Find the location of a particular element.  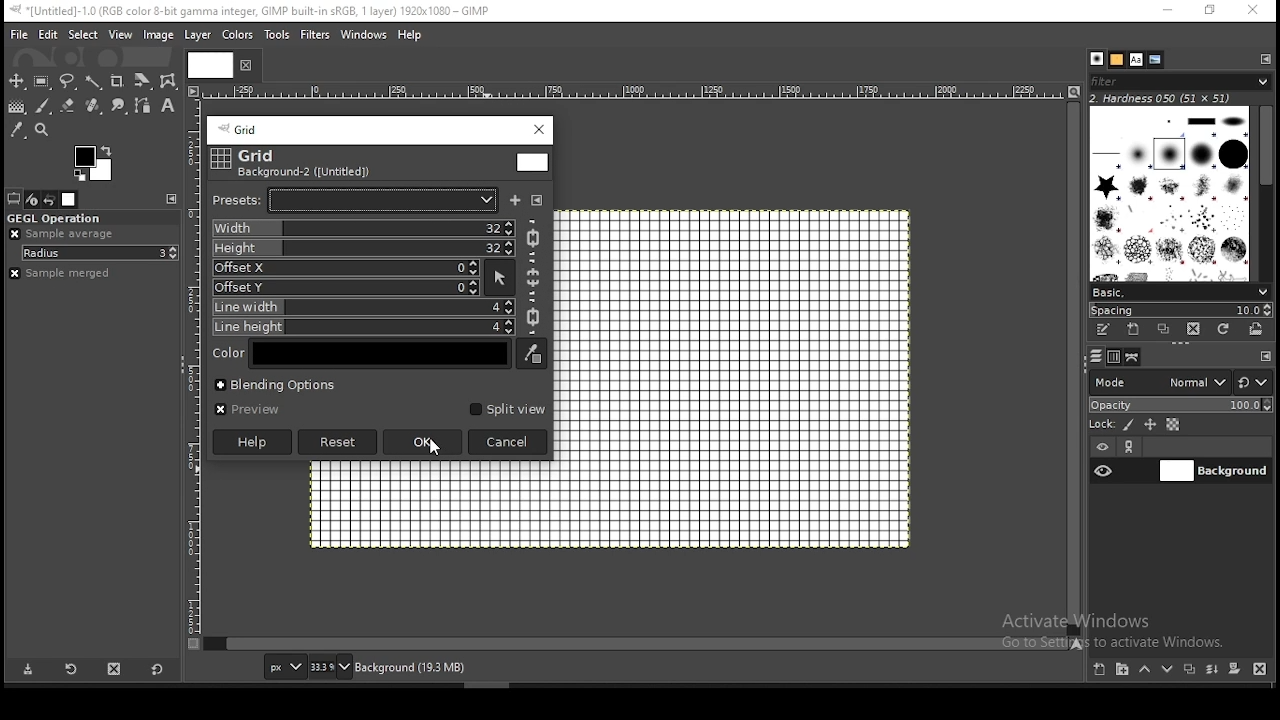

minimize is located at coordinates (1170, 12).